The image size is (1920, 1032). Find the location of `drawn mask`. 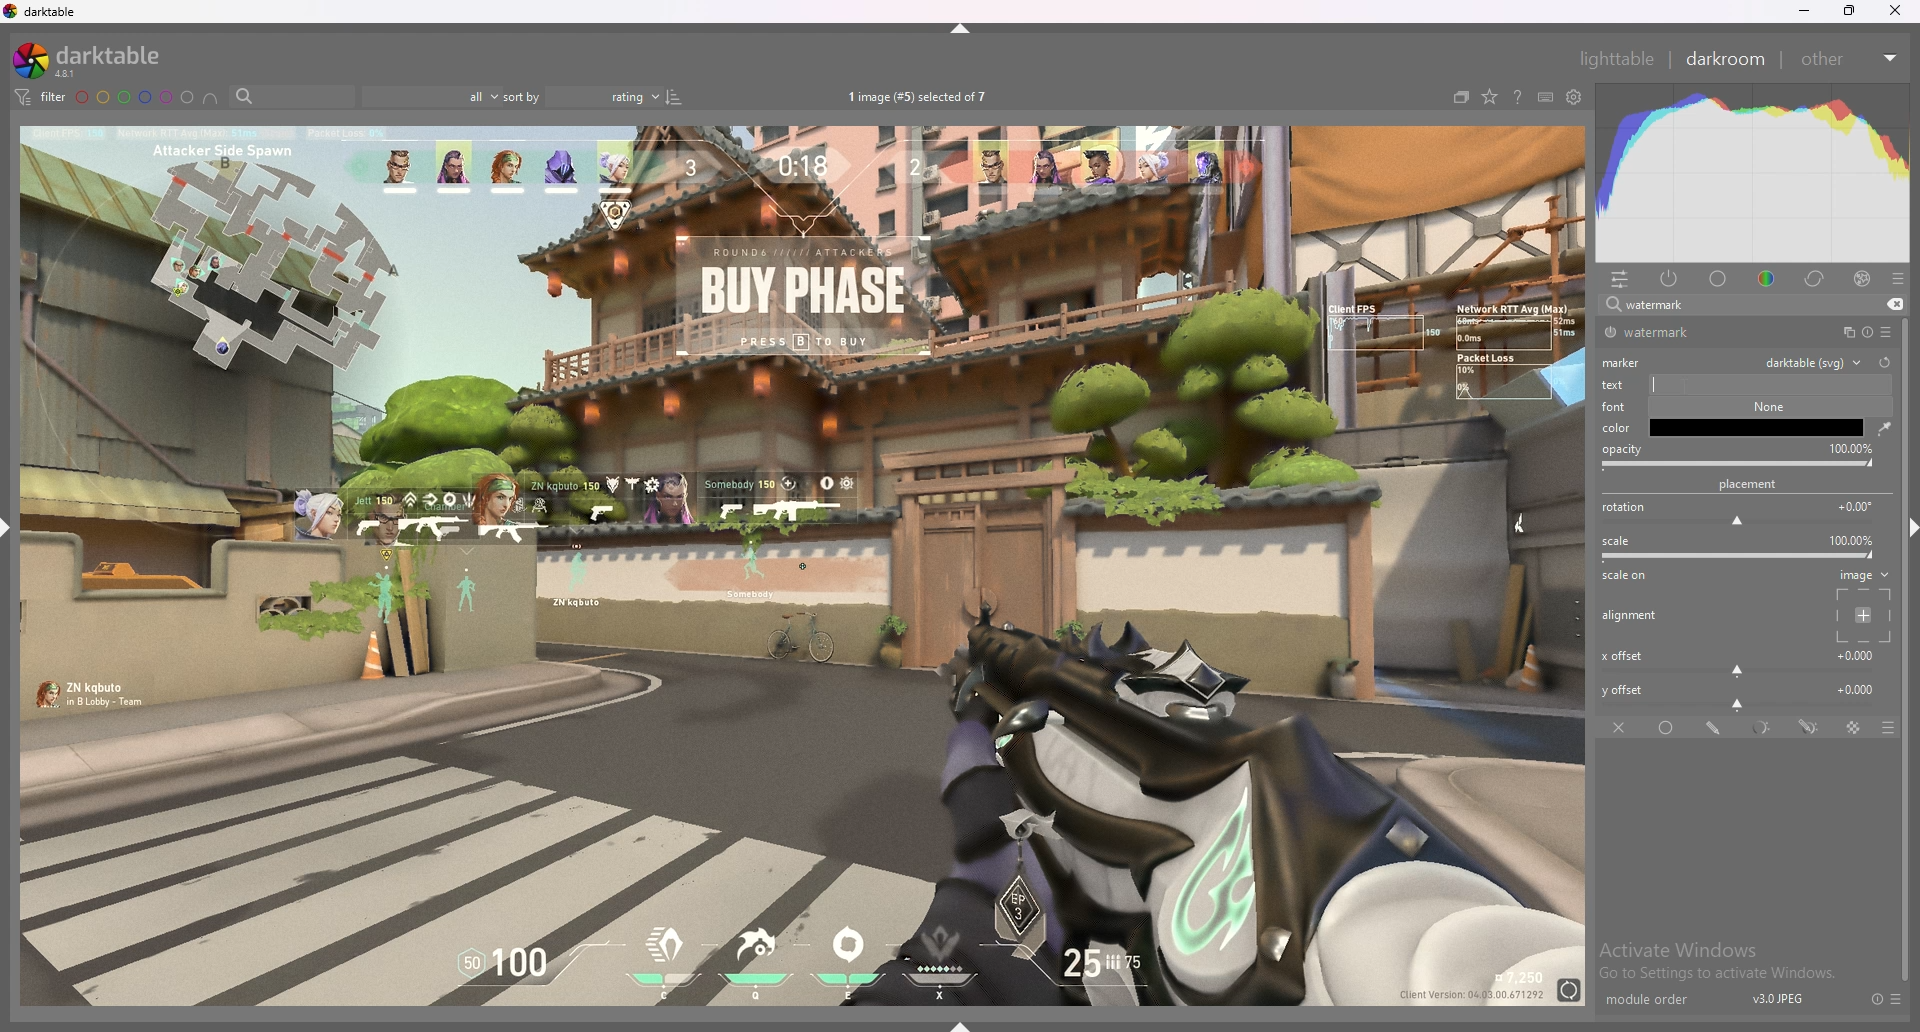

drawn mask is located at coordinates (1716, 728).